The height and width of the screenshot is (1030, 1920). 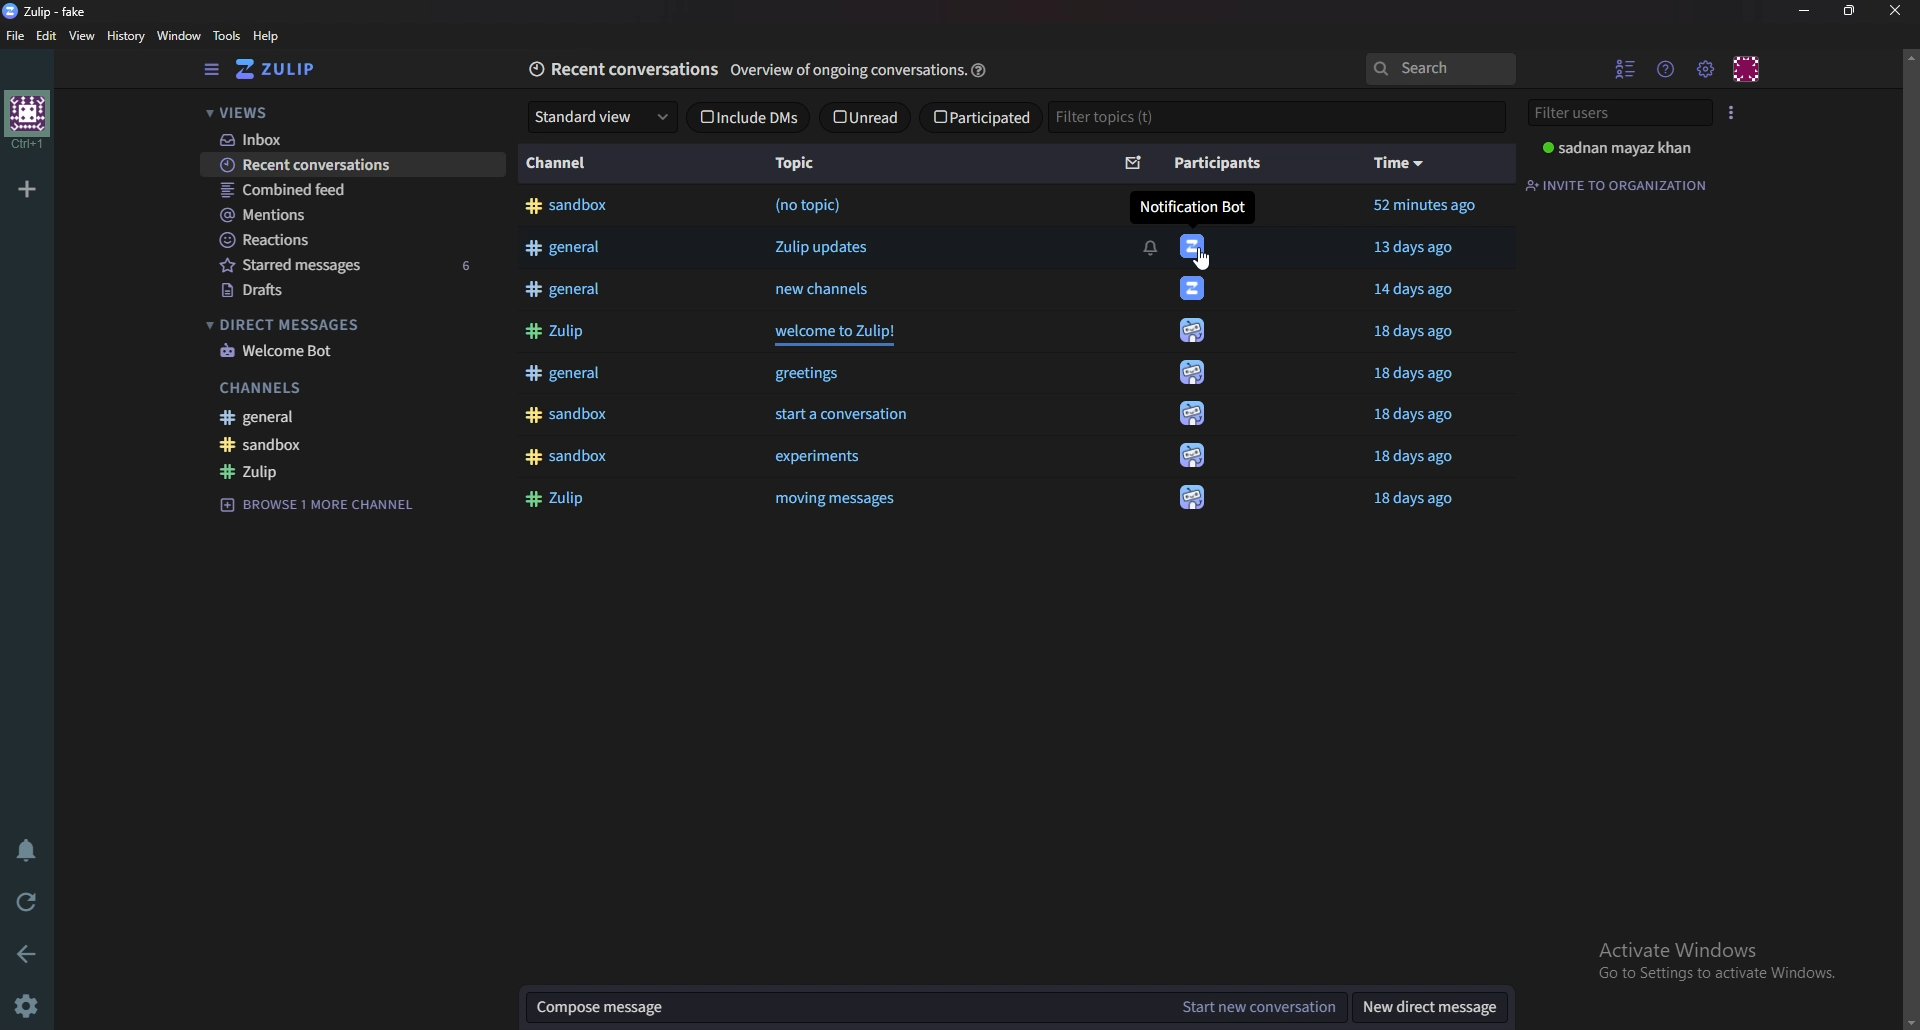 What do you see at coordinates (556, 331) in the screenshot?
I see `#Zulip` at bounding box center [556, 331].